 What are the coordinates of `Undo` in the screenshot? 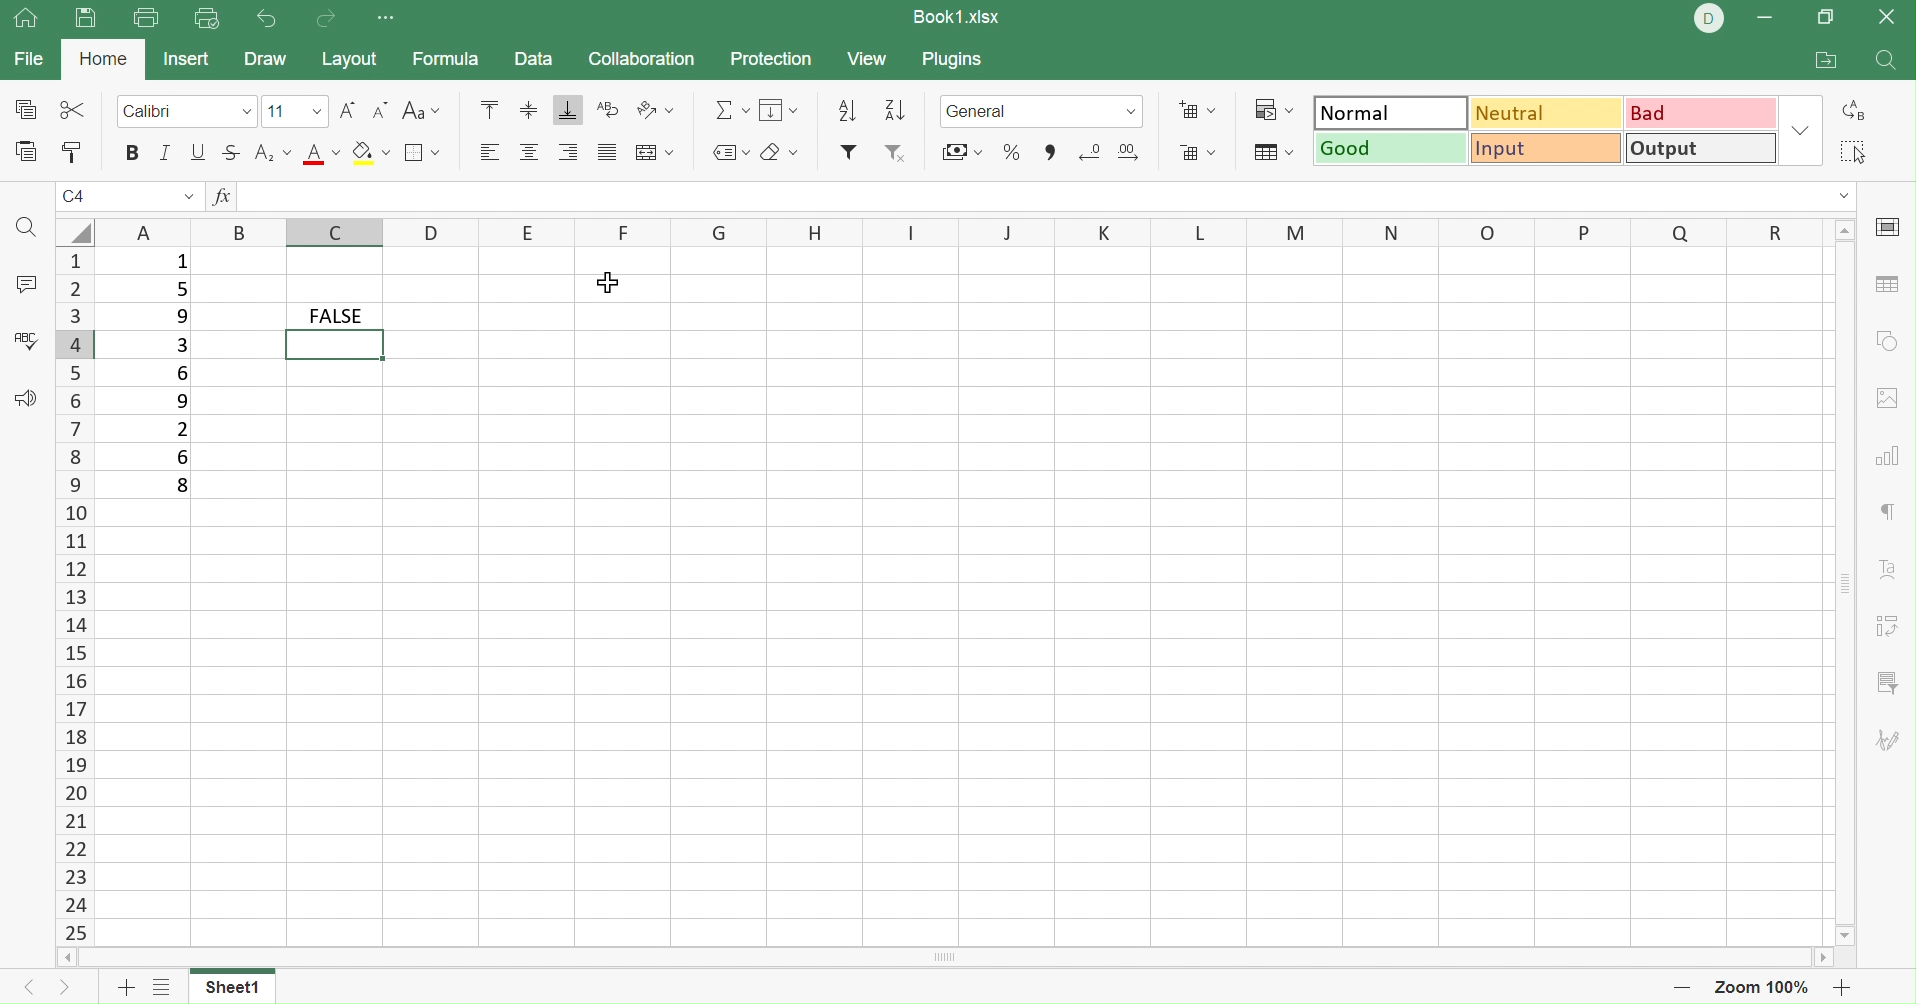 It's located at (266, 16).